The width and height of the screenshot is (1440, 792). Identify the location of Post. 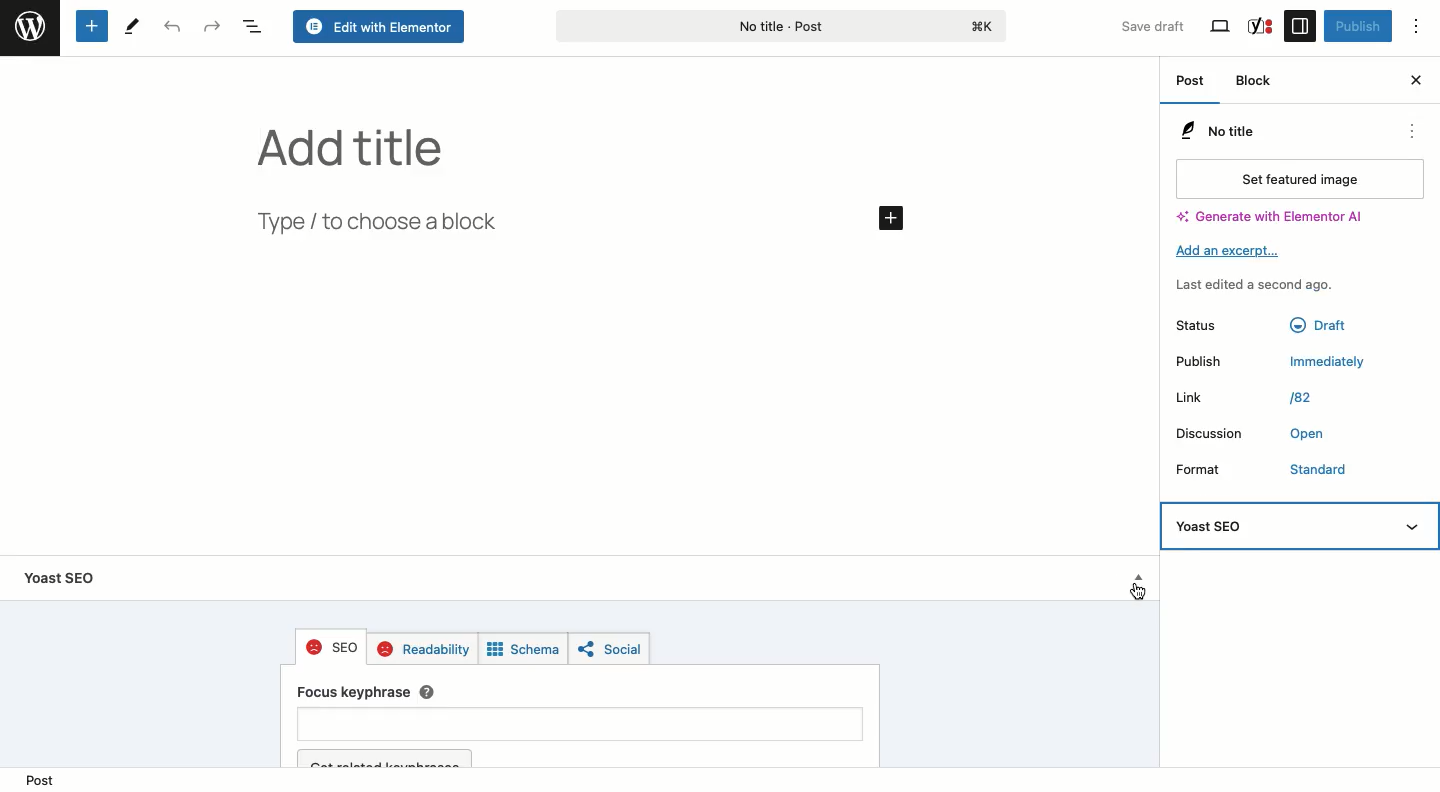
(1192, 84).